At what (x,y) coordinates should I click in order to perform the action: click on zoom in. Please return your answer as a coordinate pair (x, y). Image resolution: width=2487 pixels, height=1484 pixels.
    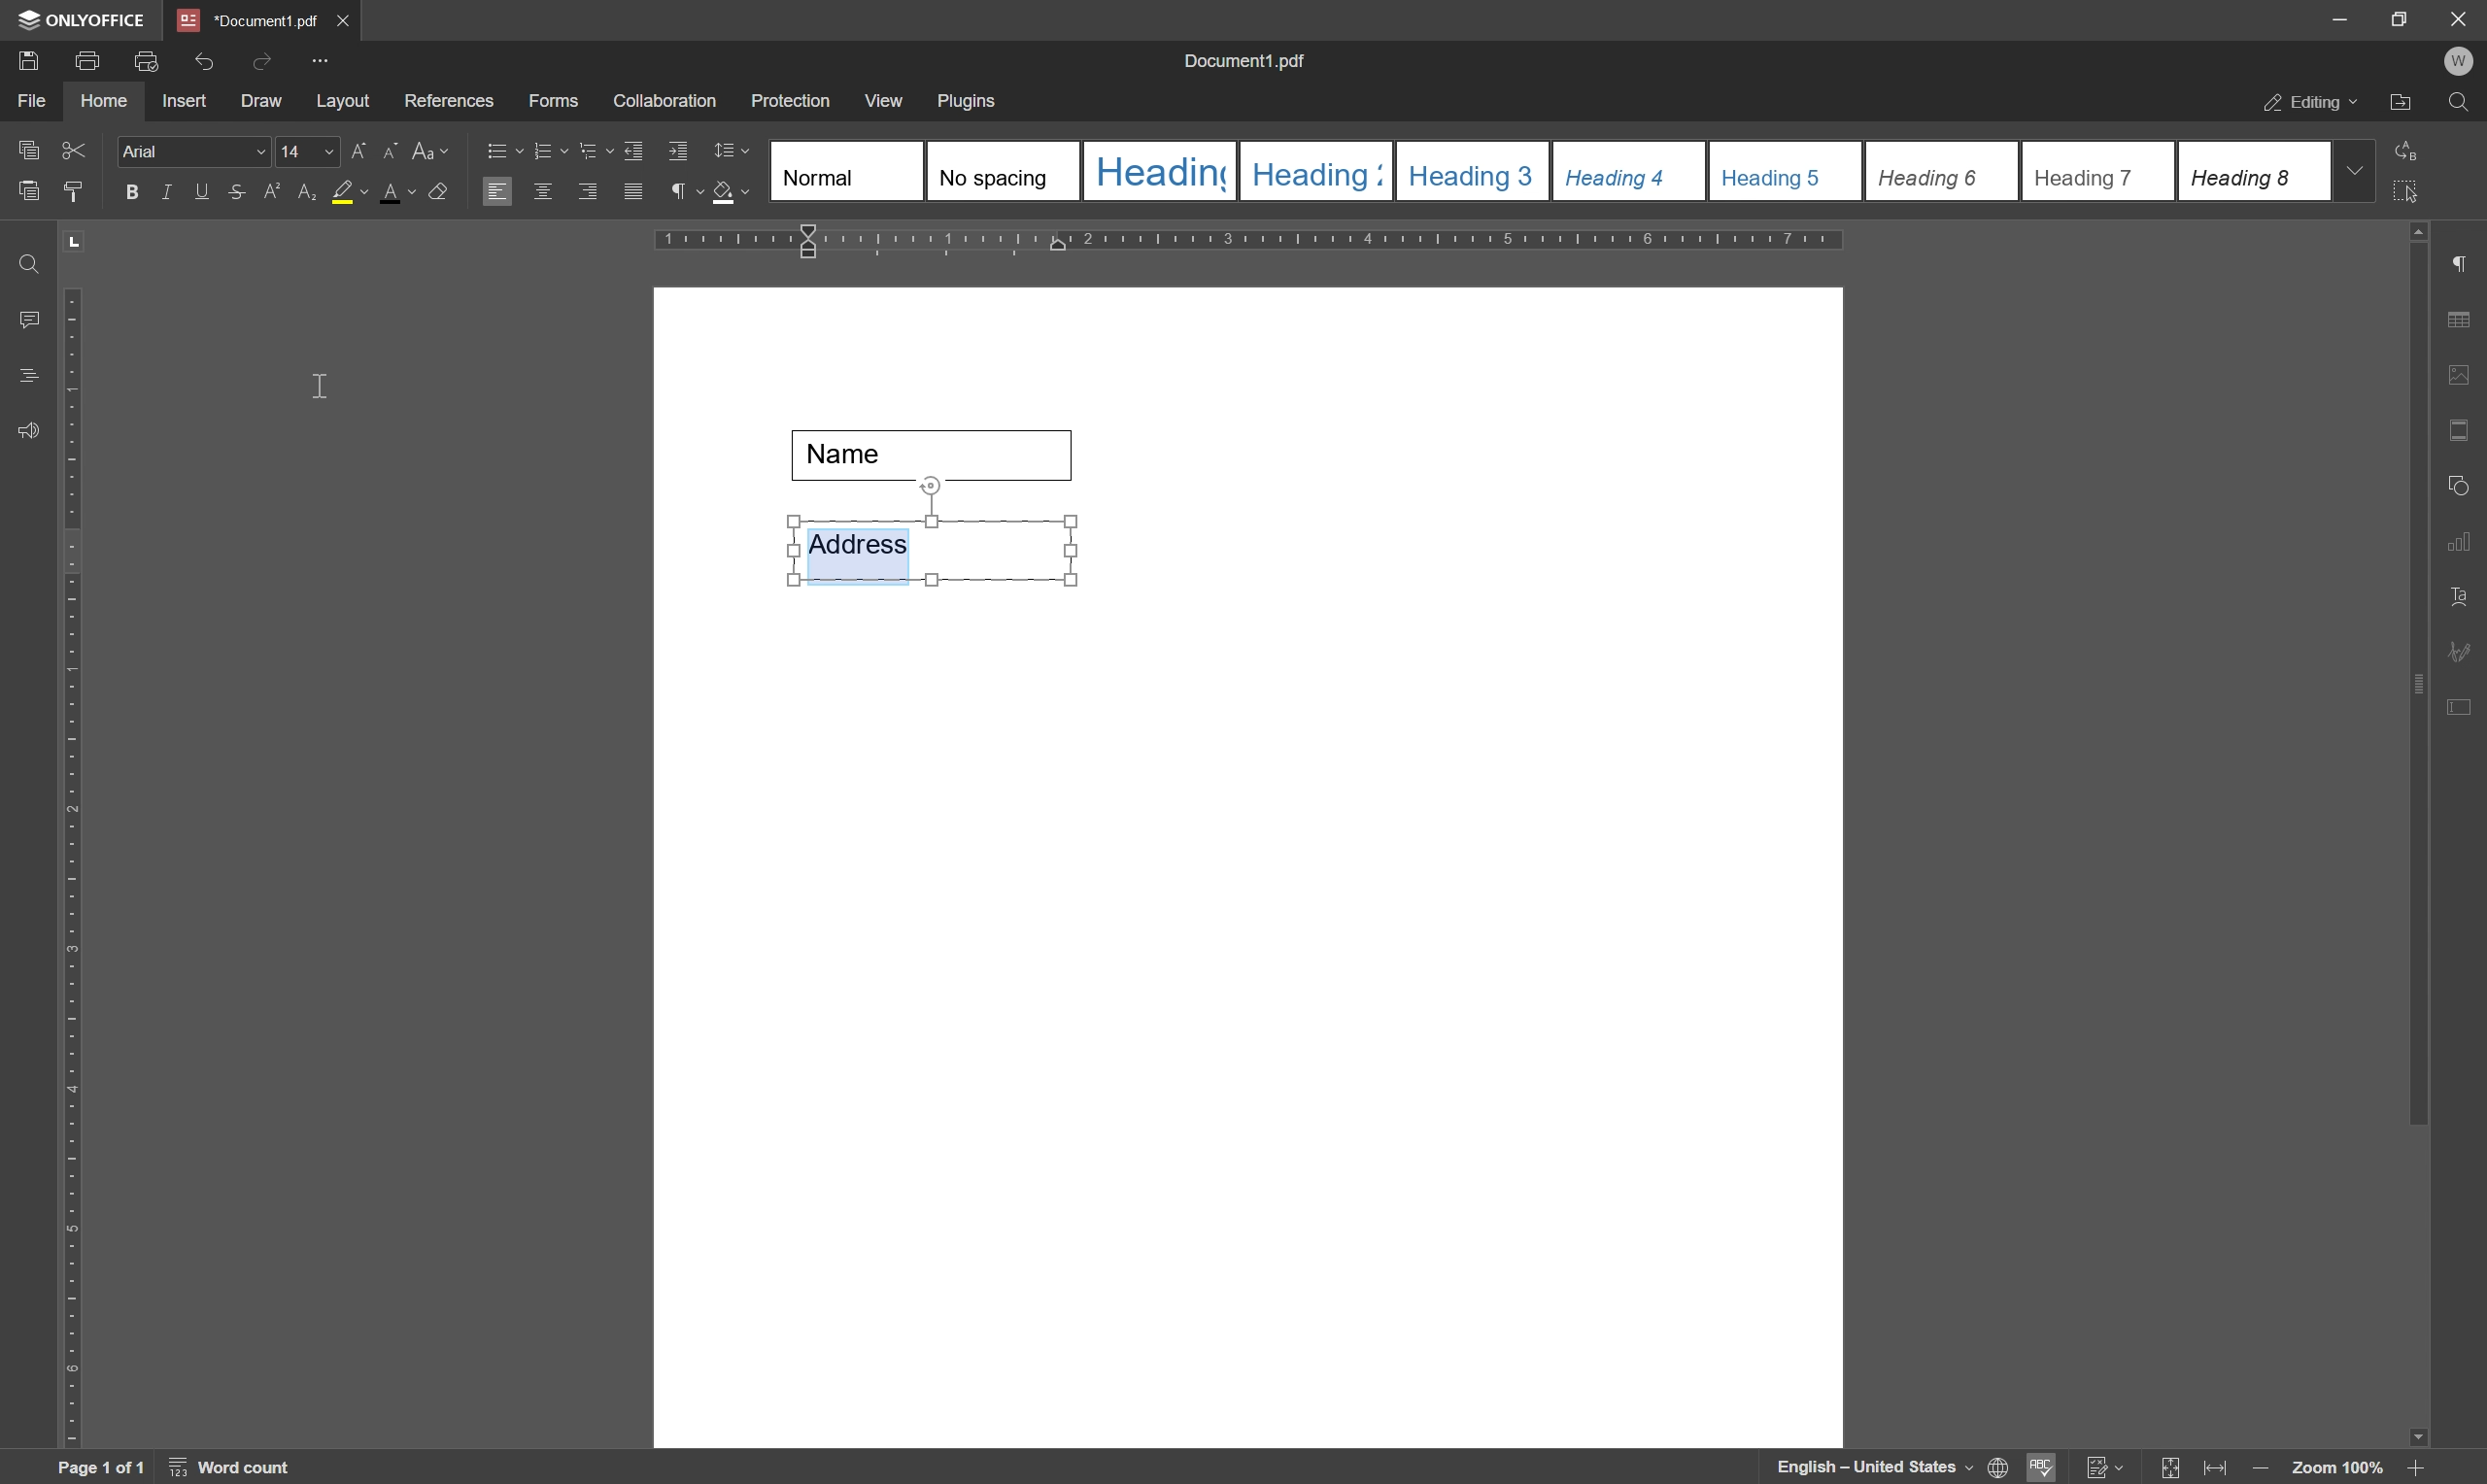
    Looking at the image, I should click on (2413, 1468).